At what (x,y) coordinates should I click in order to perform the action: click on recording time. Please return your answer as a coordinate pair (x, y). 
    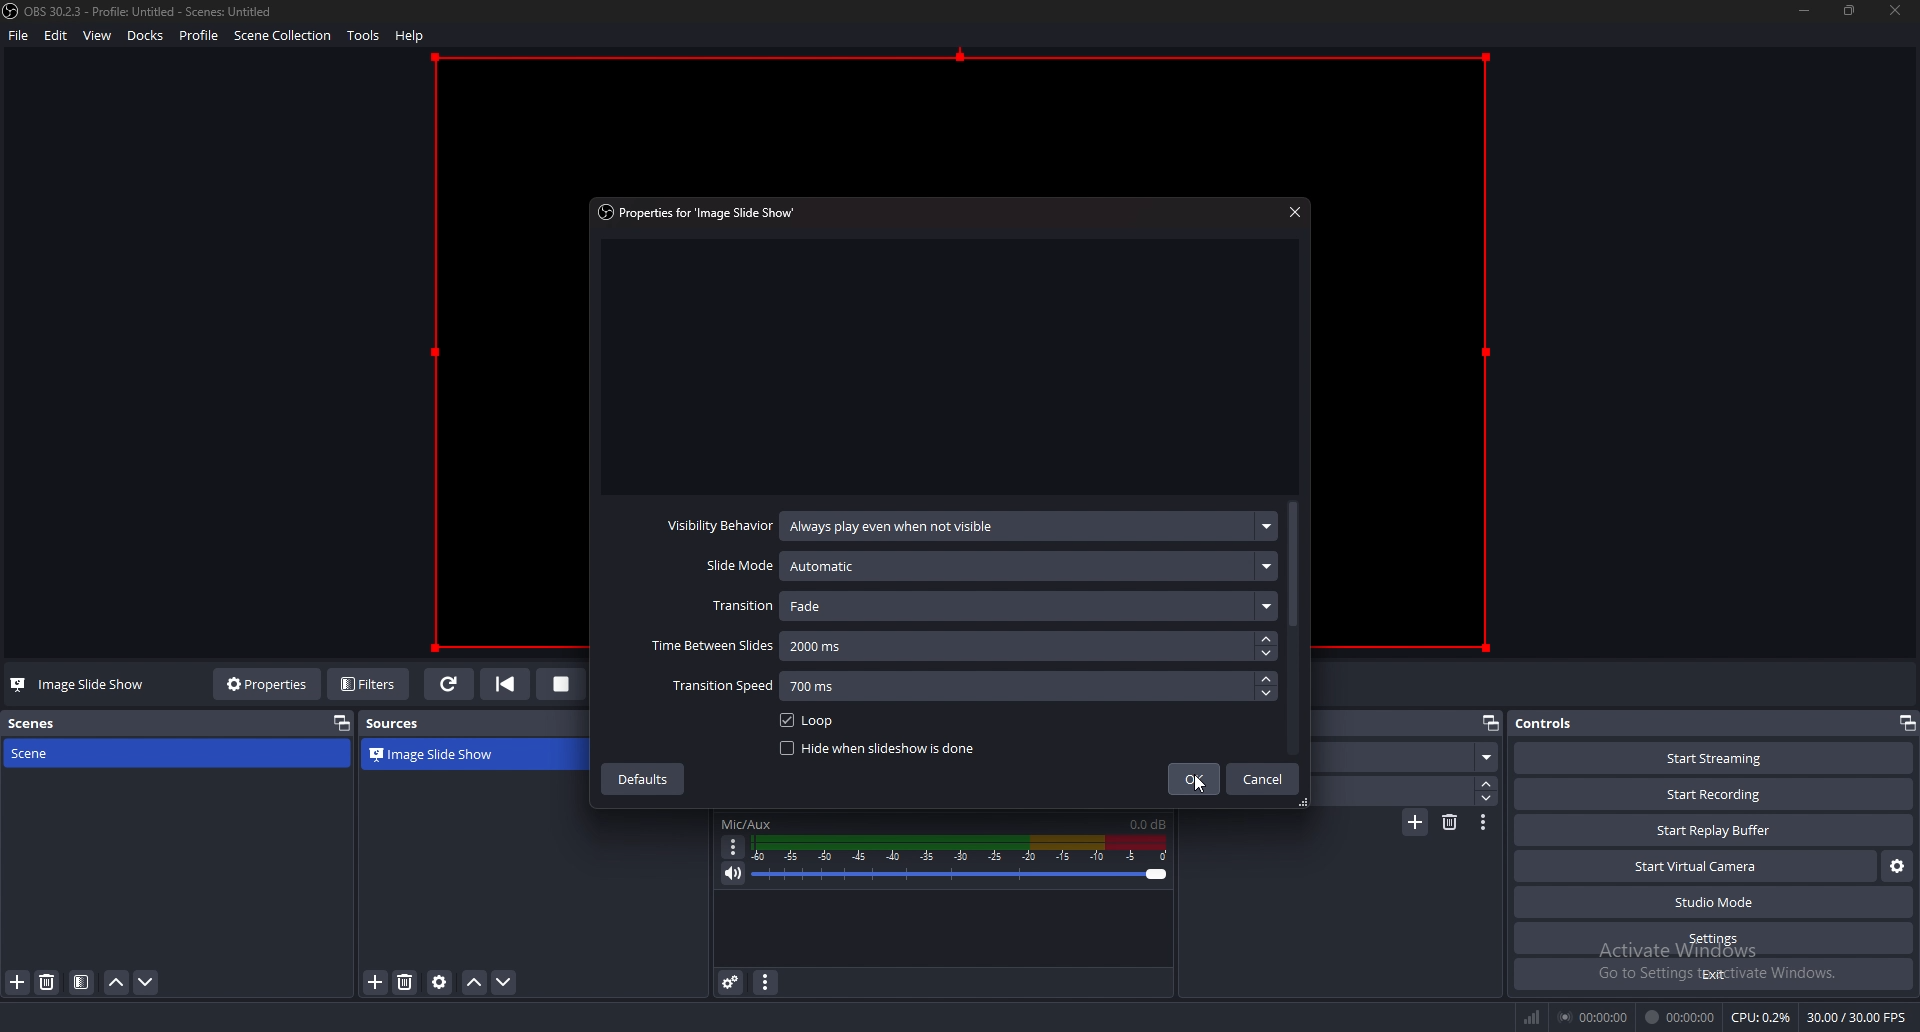
    Looking at the image, I should click on (1683, 1016).